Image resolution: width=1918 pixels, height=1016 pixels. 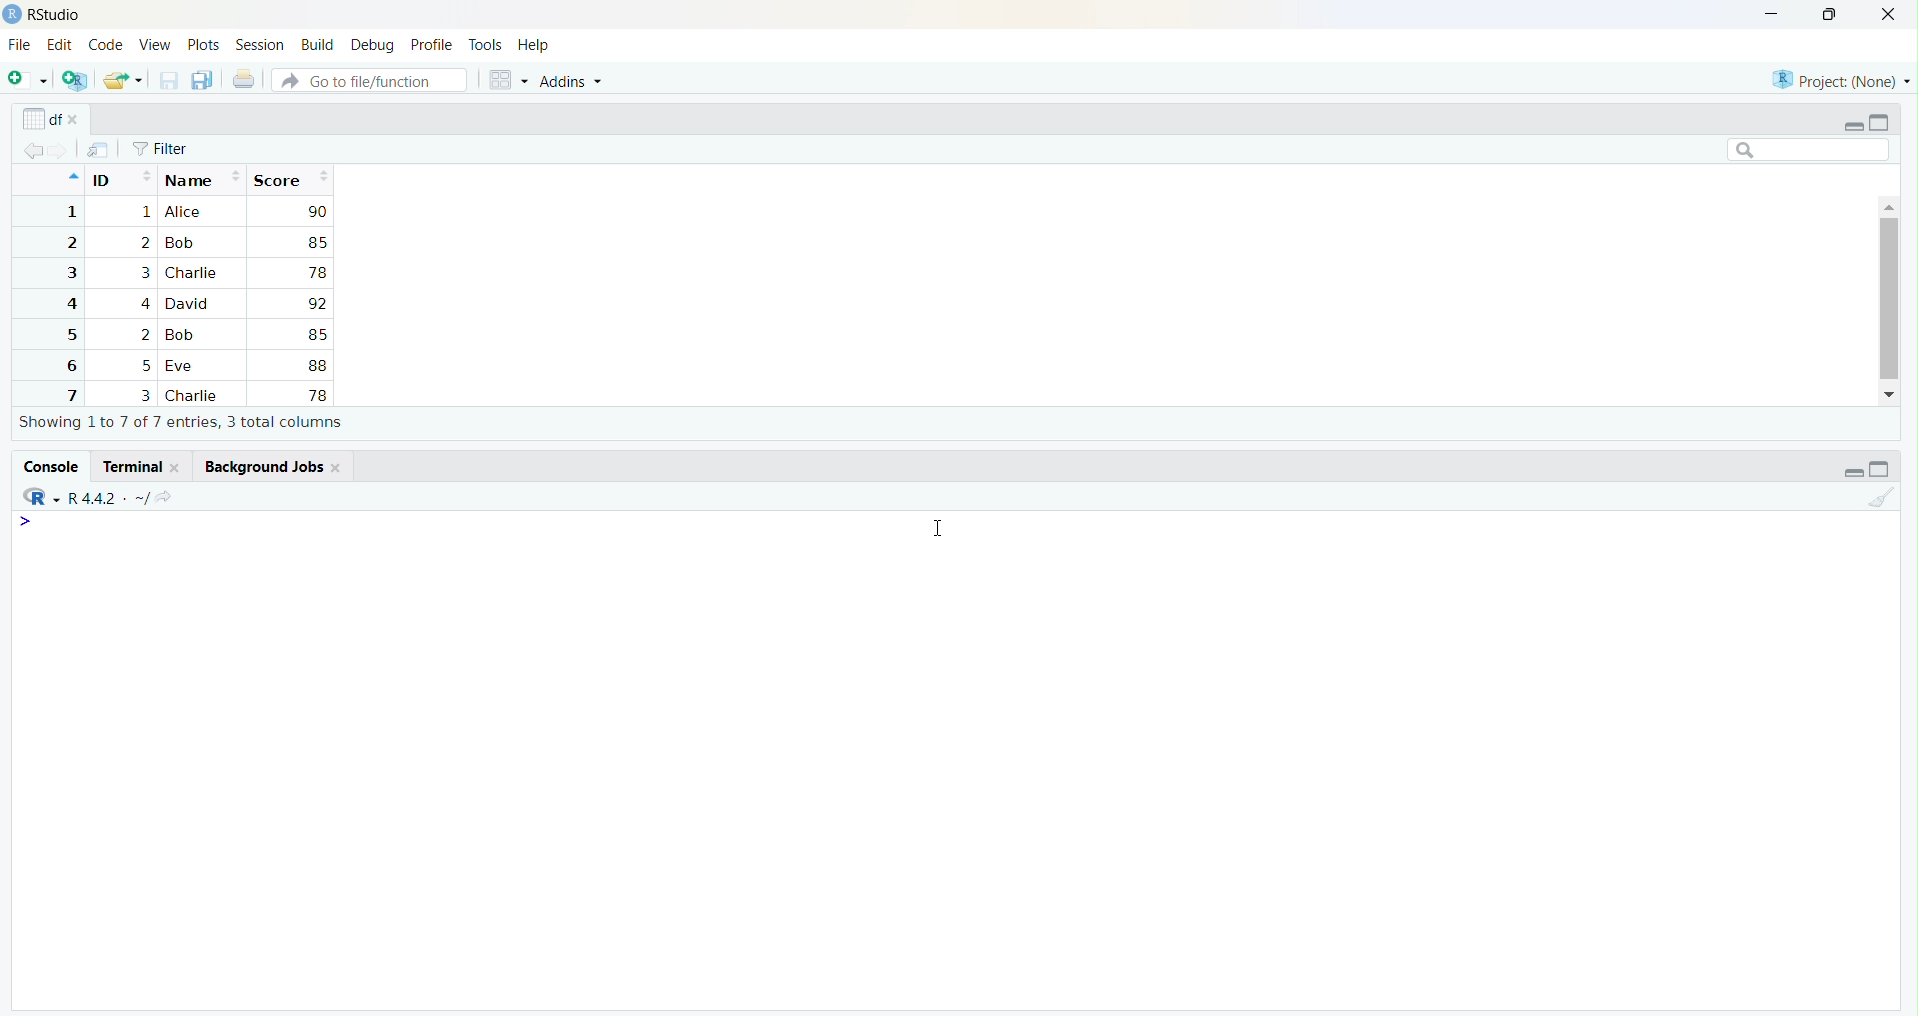 What do you see at coordinates (1888, 15) in the screenshot?
I see `close` at bounding box center [1888, 15].